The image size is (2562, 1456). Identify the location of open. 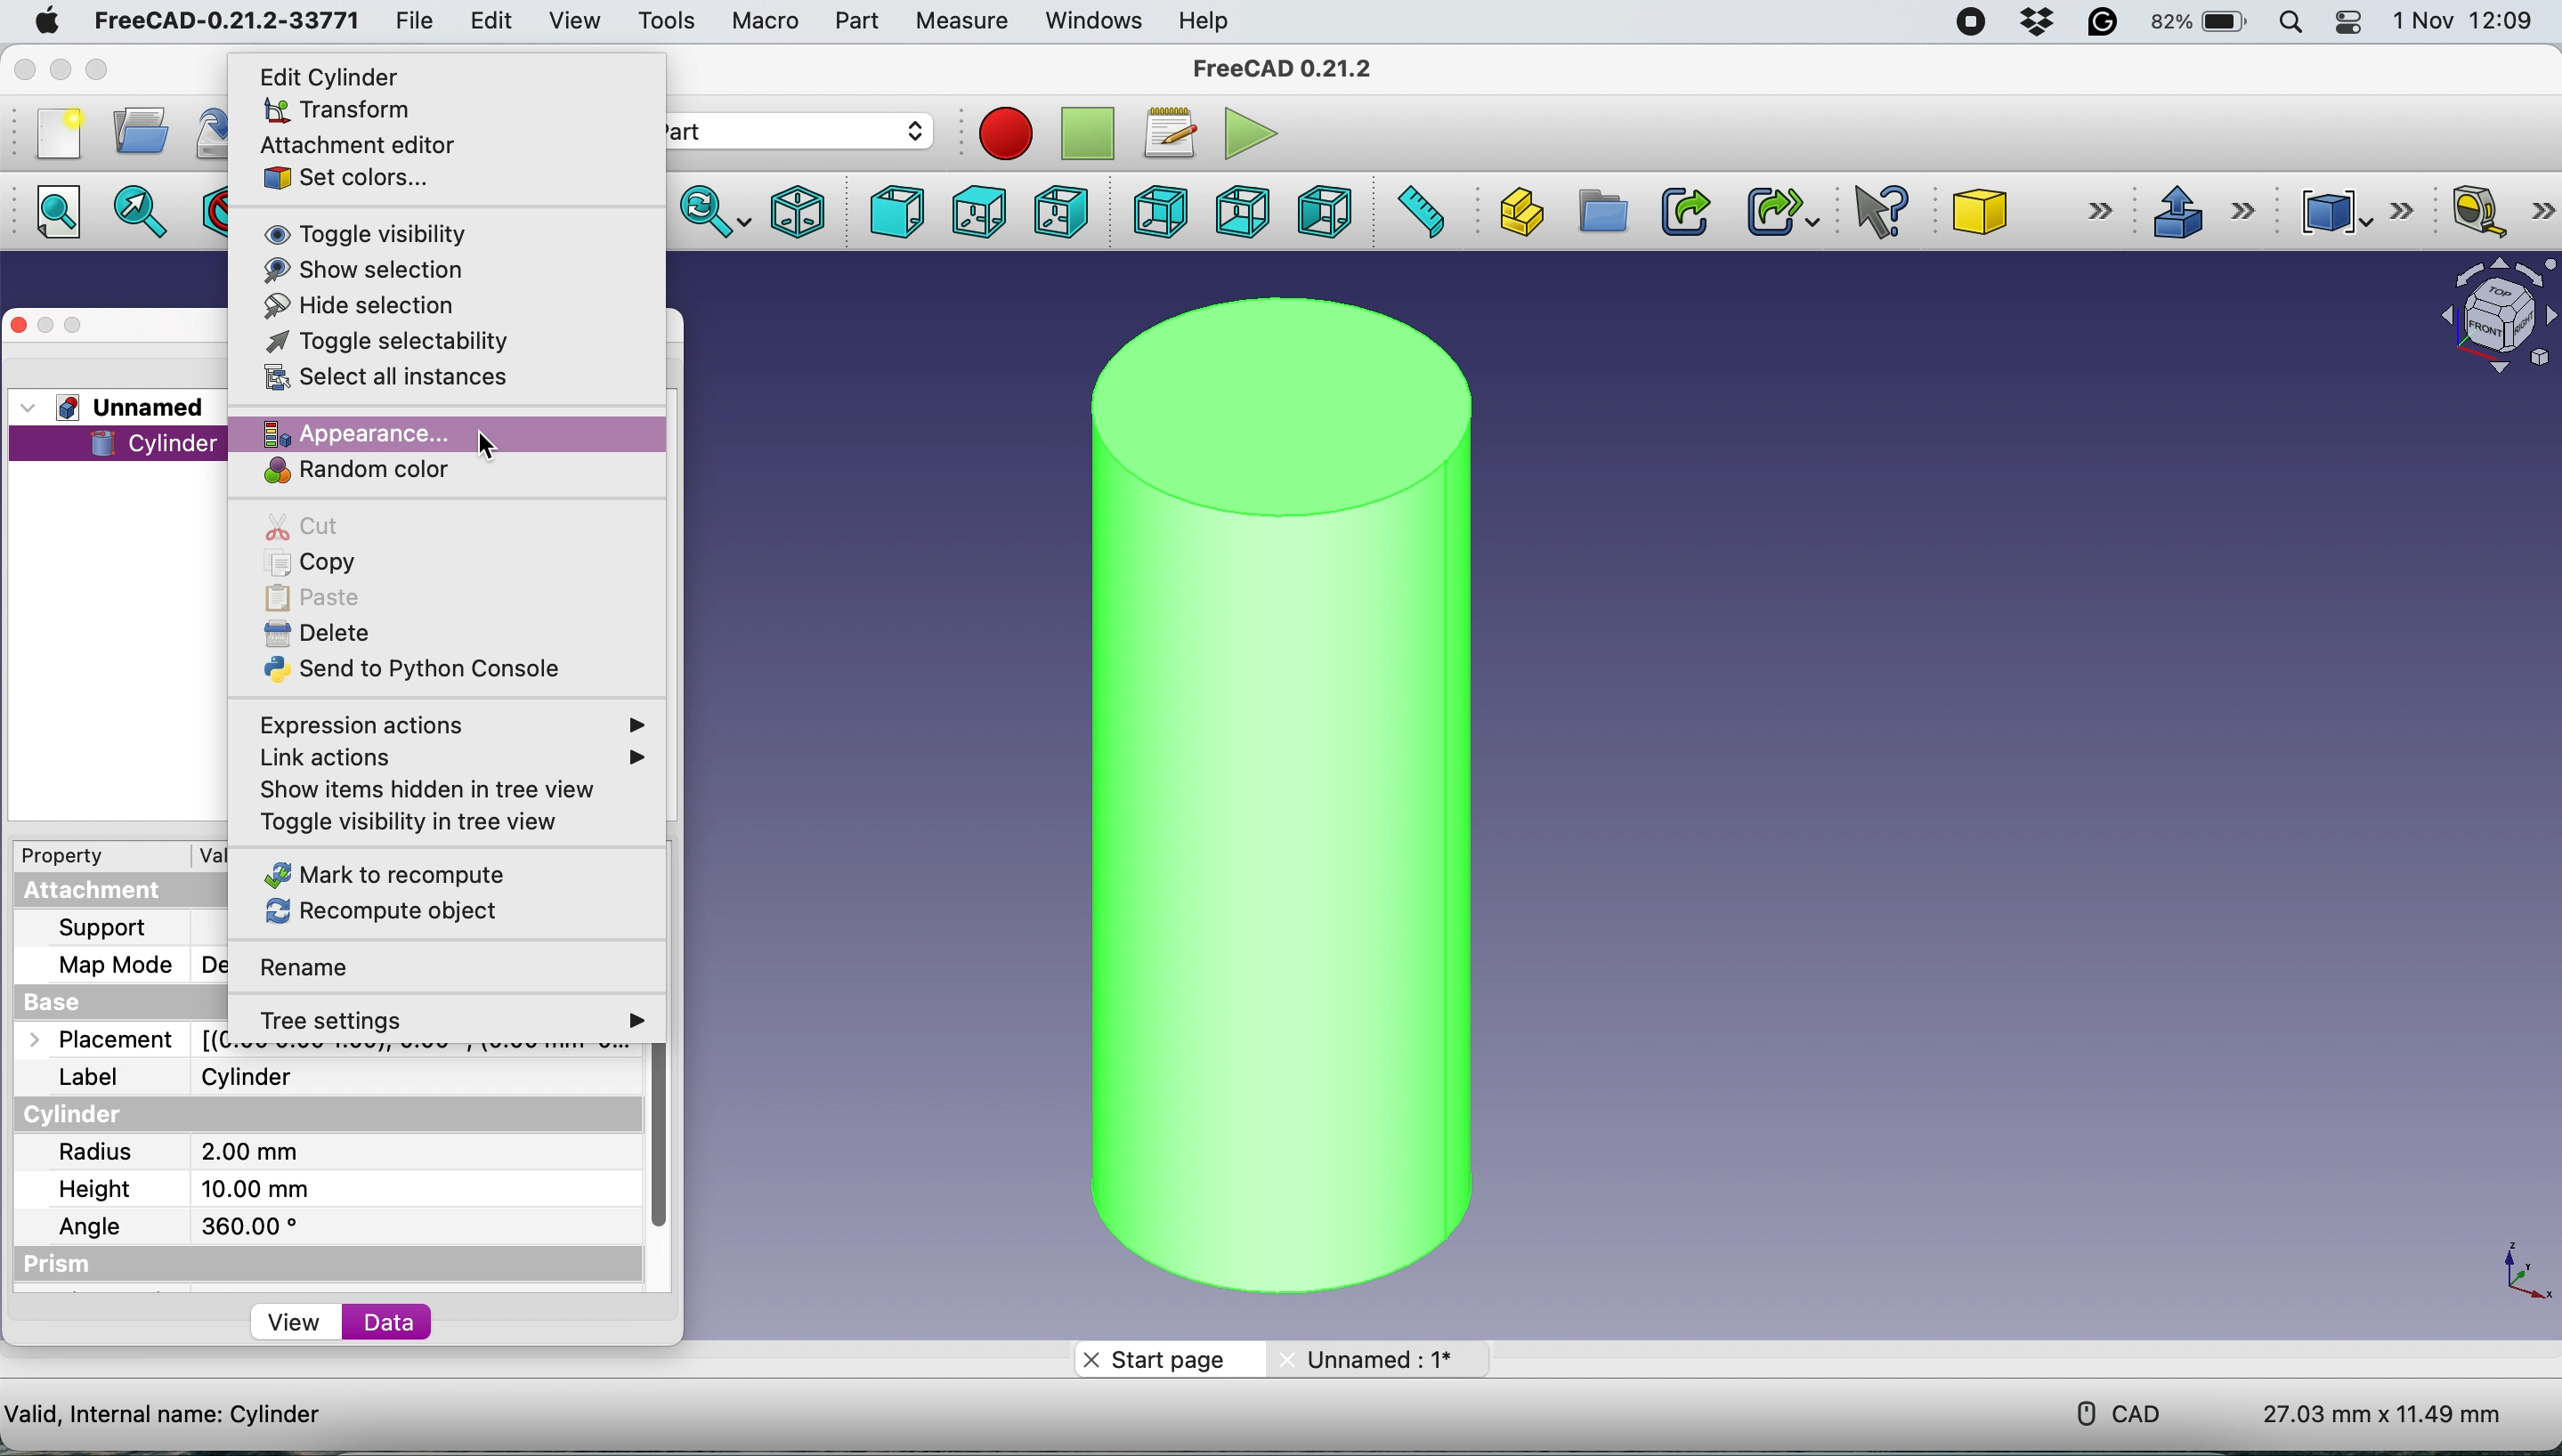
(140, 135).